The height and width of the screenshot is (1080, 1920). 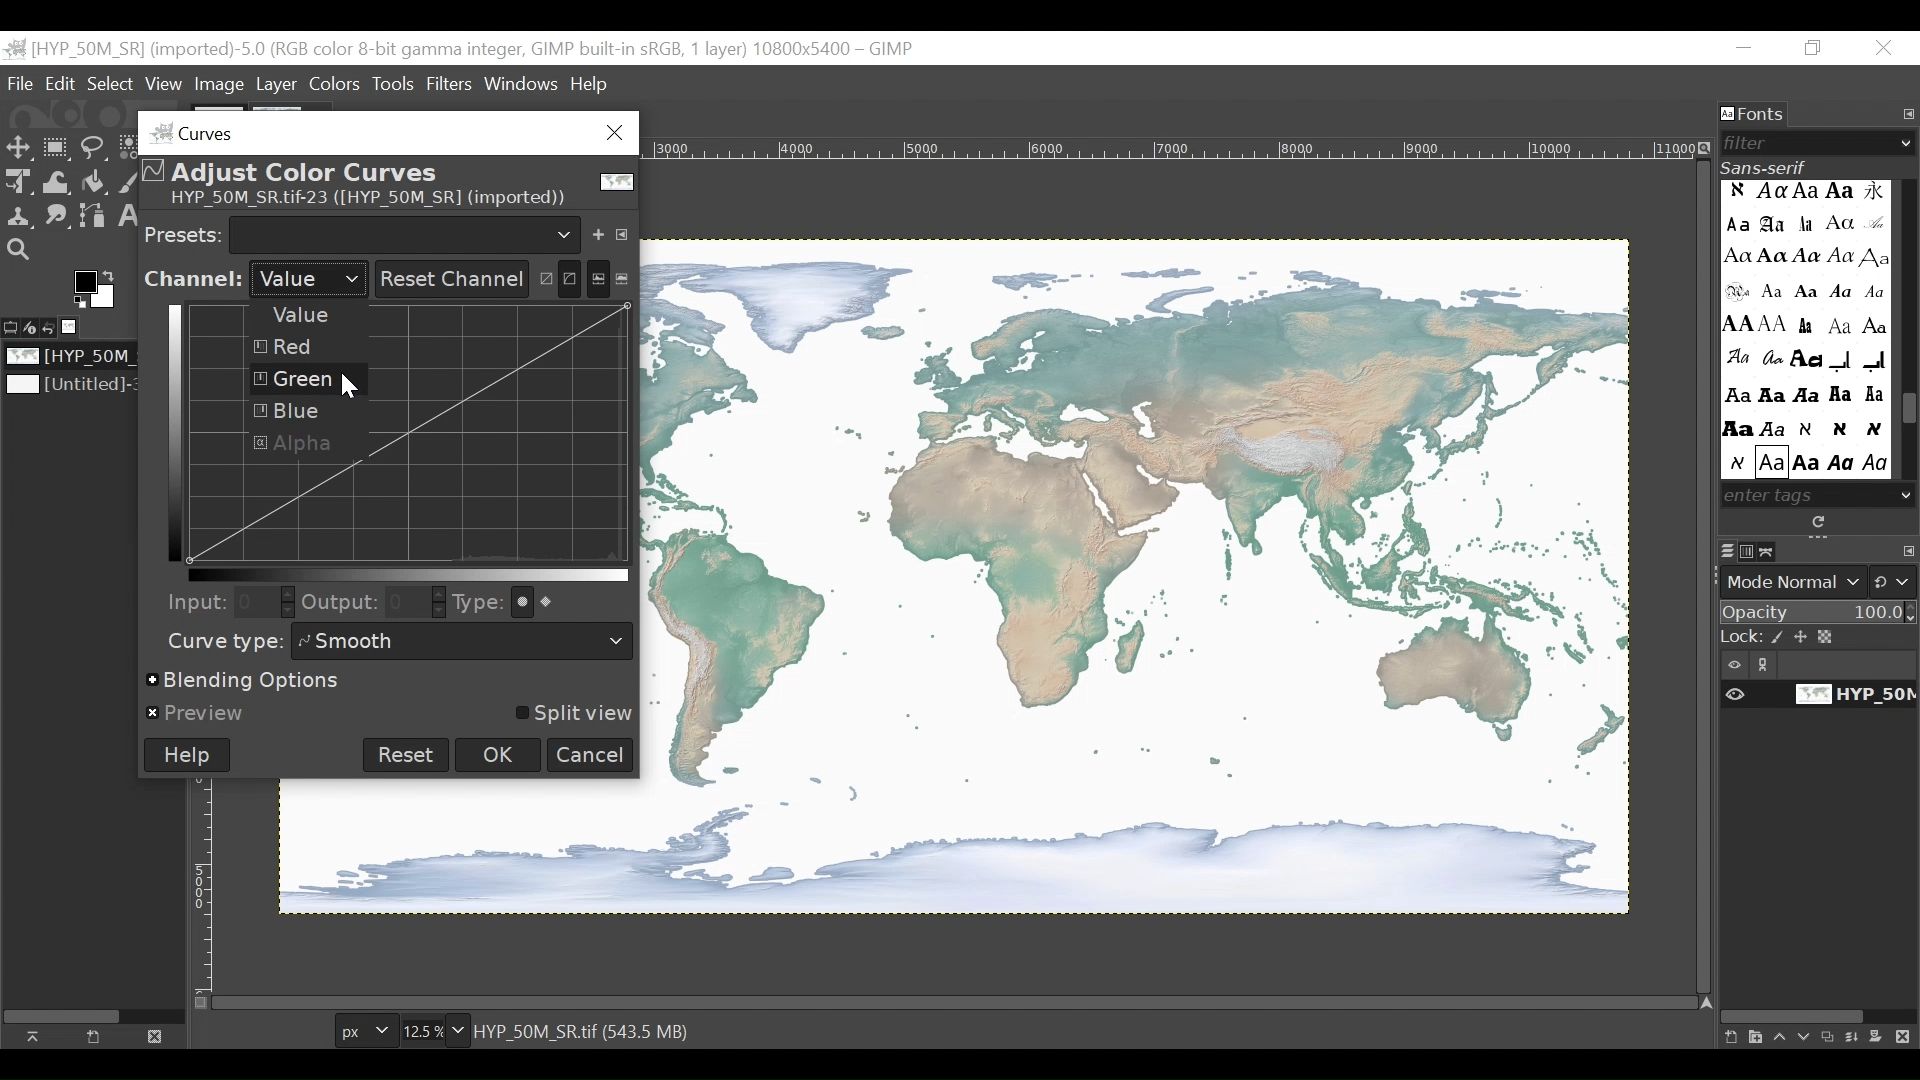 What do you see at coordinates (110, 84) in the screenshot?
I see `Select` at bounding box center [110, 84].